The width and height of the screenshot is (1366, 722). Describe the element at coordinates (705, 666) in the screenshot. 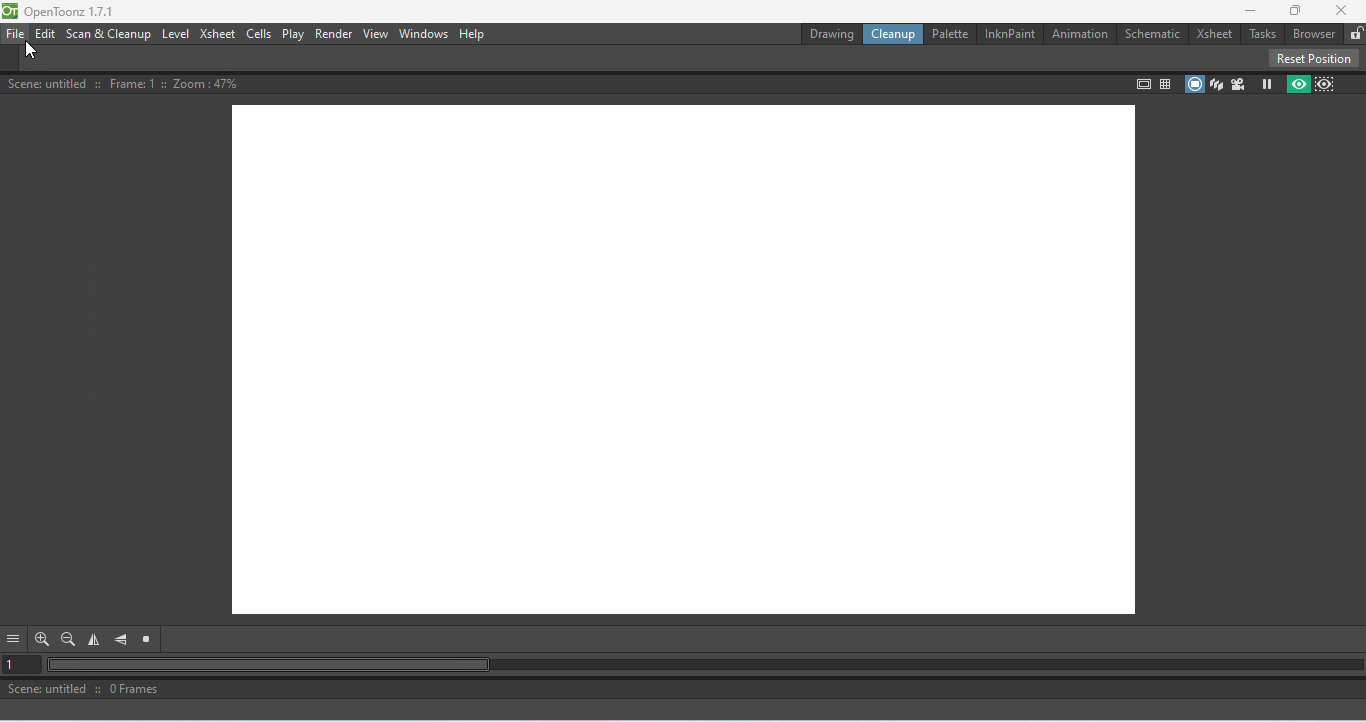

I see `Horizontal scroll bar` at that location.